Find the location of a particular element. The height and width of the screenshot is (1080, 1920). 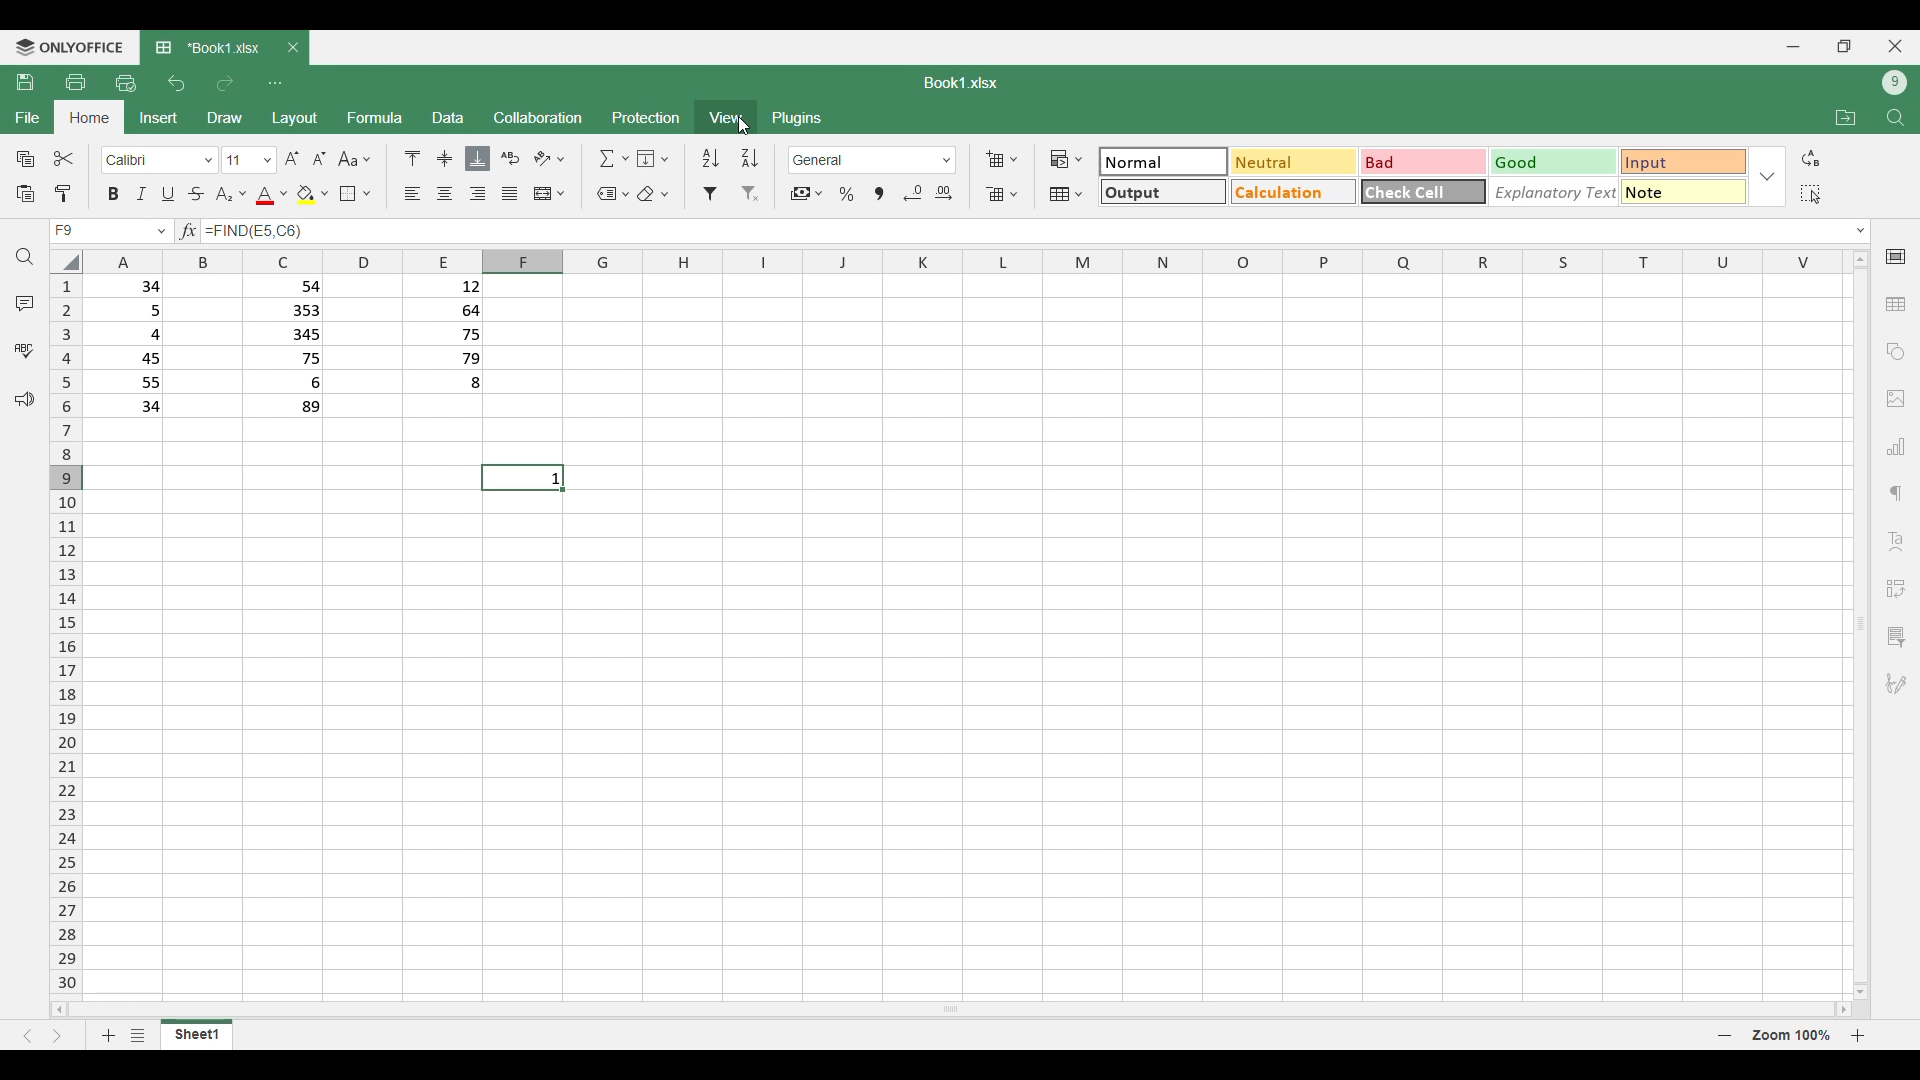

Centre alignment is located at coordinates (444, 194).